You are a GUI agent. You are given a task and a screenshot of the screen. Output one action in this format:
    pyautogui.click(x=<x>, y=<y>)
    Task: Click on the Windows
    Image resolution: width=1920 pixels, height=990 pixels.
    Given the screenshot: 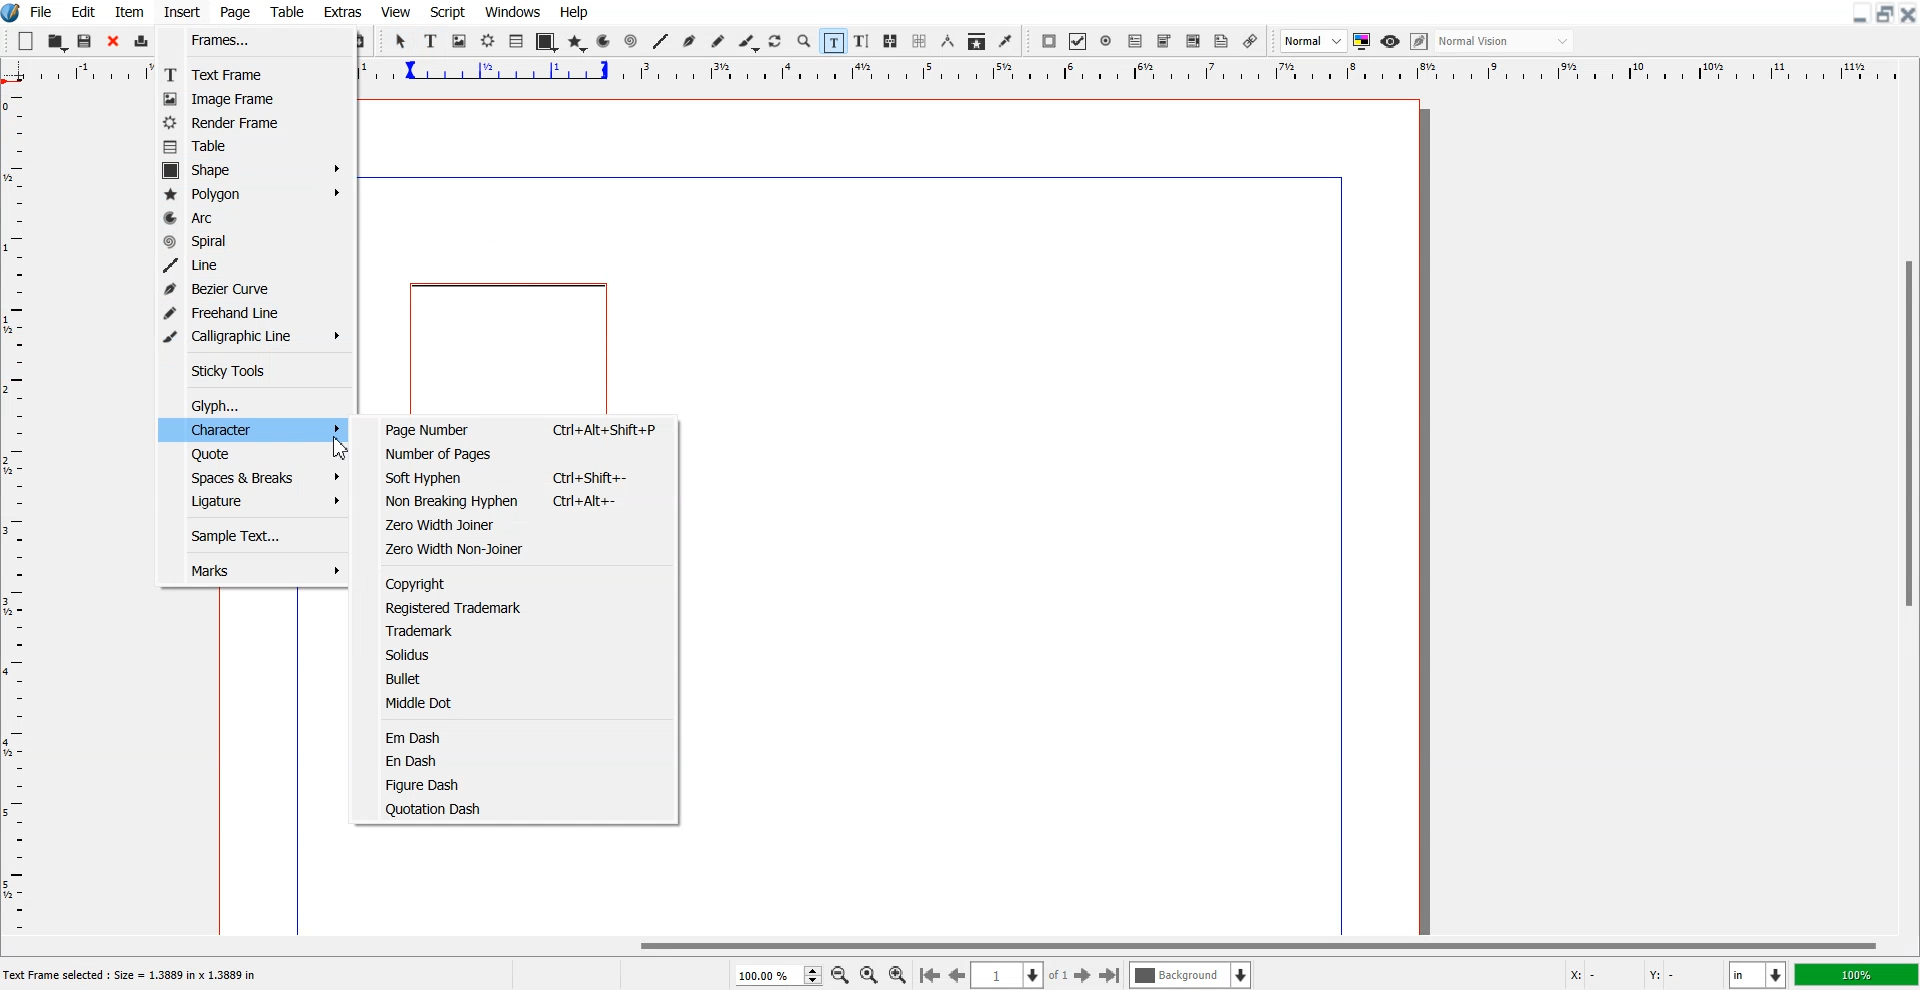 What is the action you would take?
    pyautogui.click(x=514, y=11)
    